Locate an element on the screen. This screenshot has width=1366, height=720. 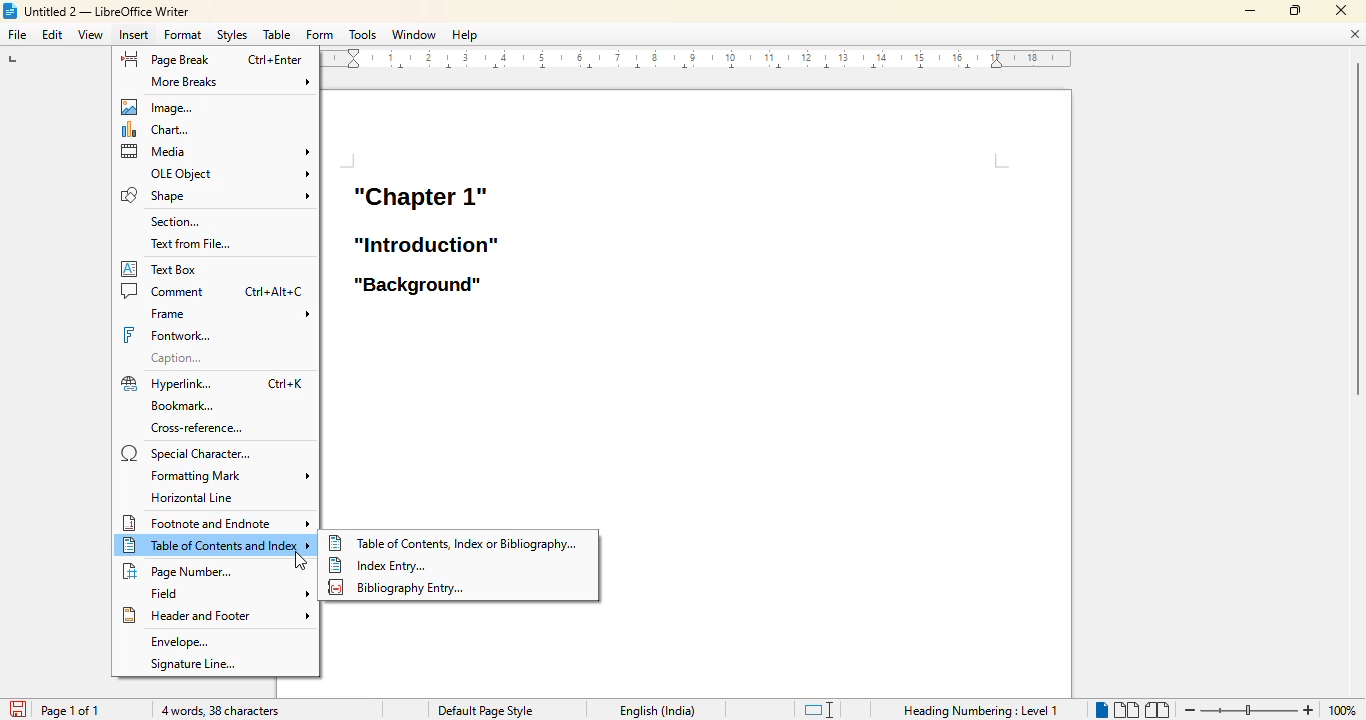
help is located at coordinates (464, 34).